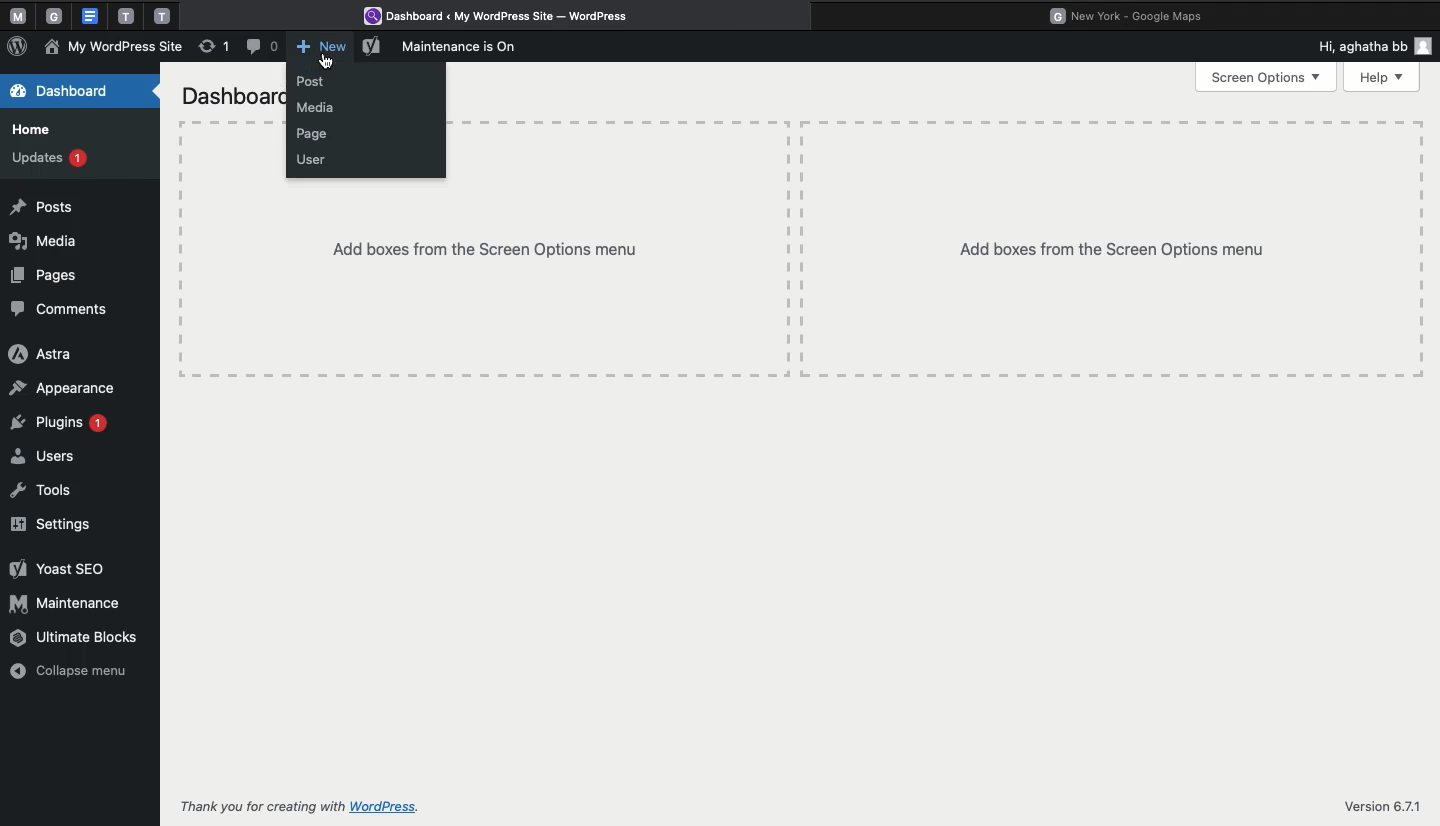 This screenshot has width=1440, height=826. What do you see at coordinates (215, 49) in the screenshot?
I see `Revision` at bounding box center [215, 49].